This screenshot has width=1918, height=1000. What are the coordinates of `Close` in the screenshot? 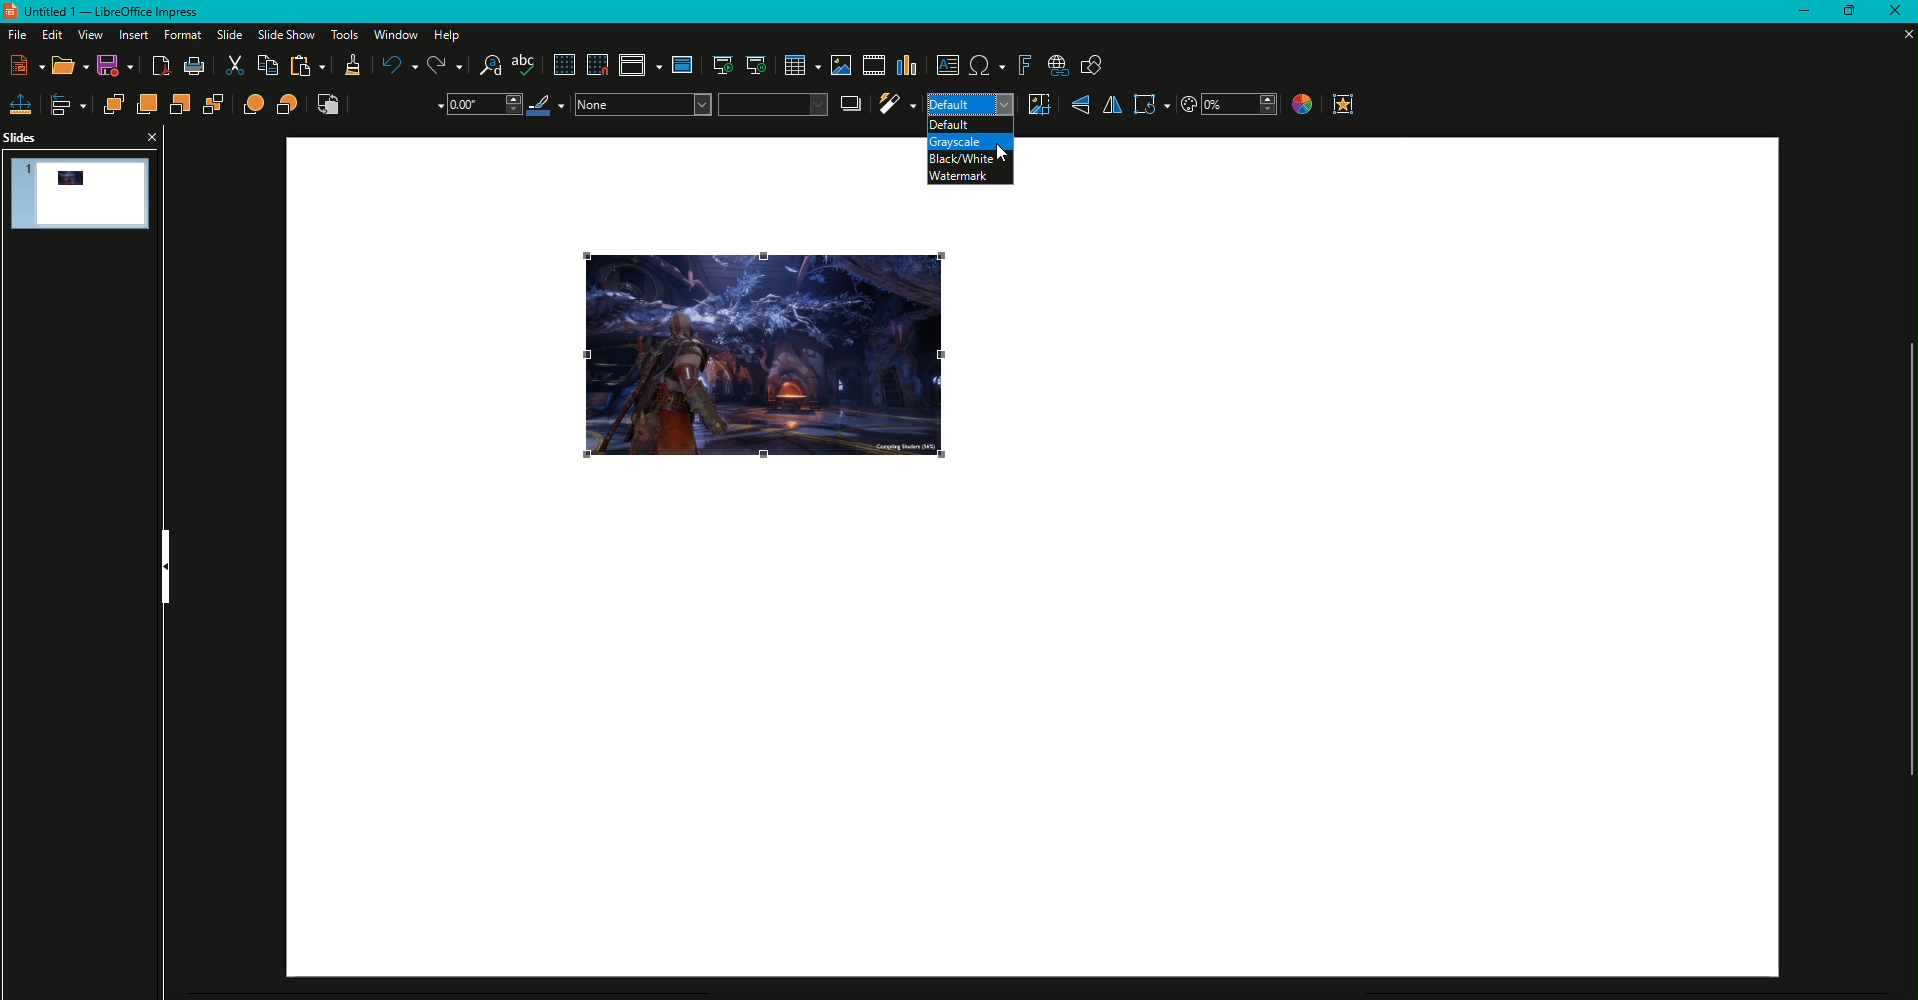 It's located at (1893, 12).